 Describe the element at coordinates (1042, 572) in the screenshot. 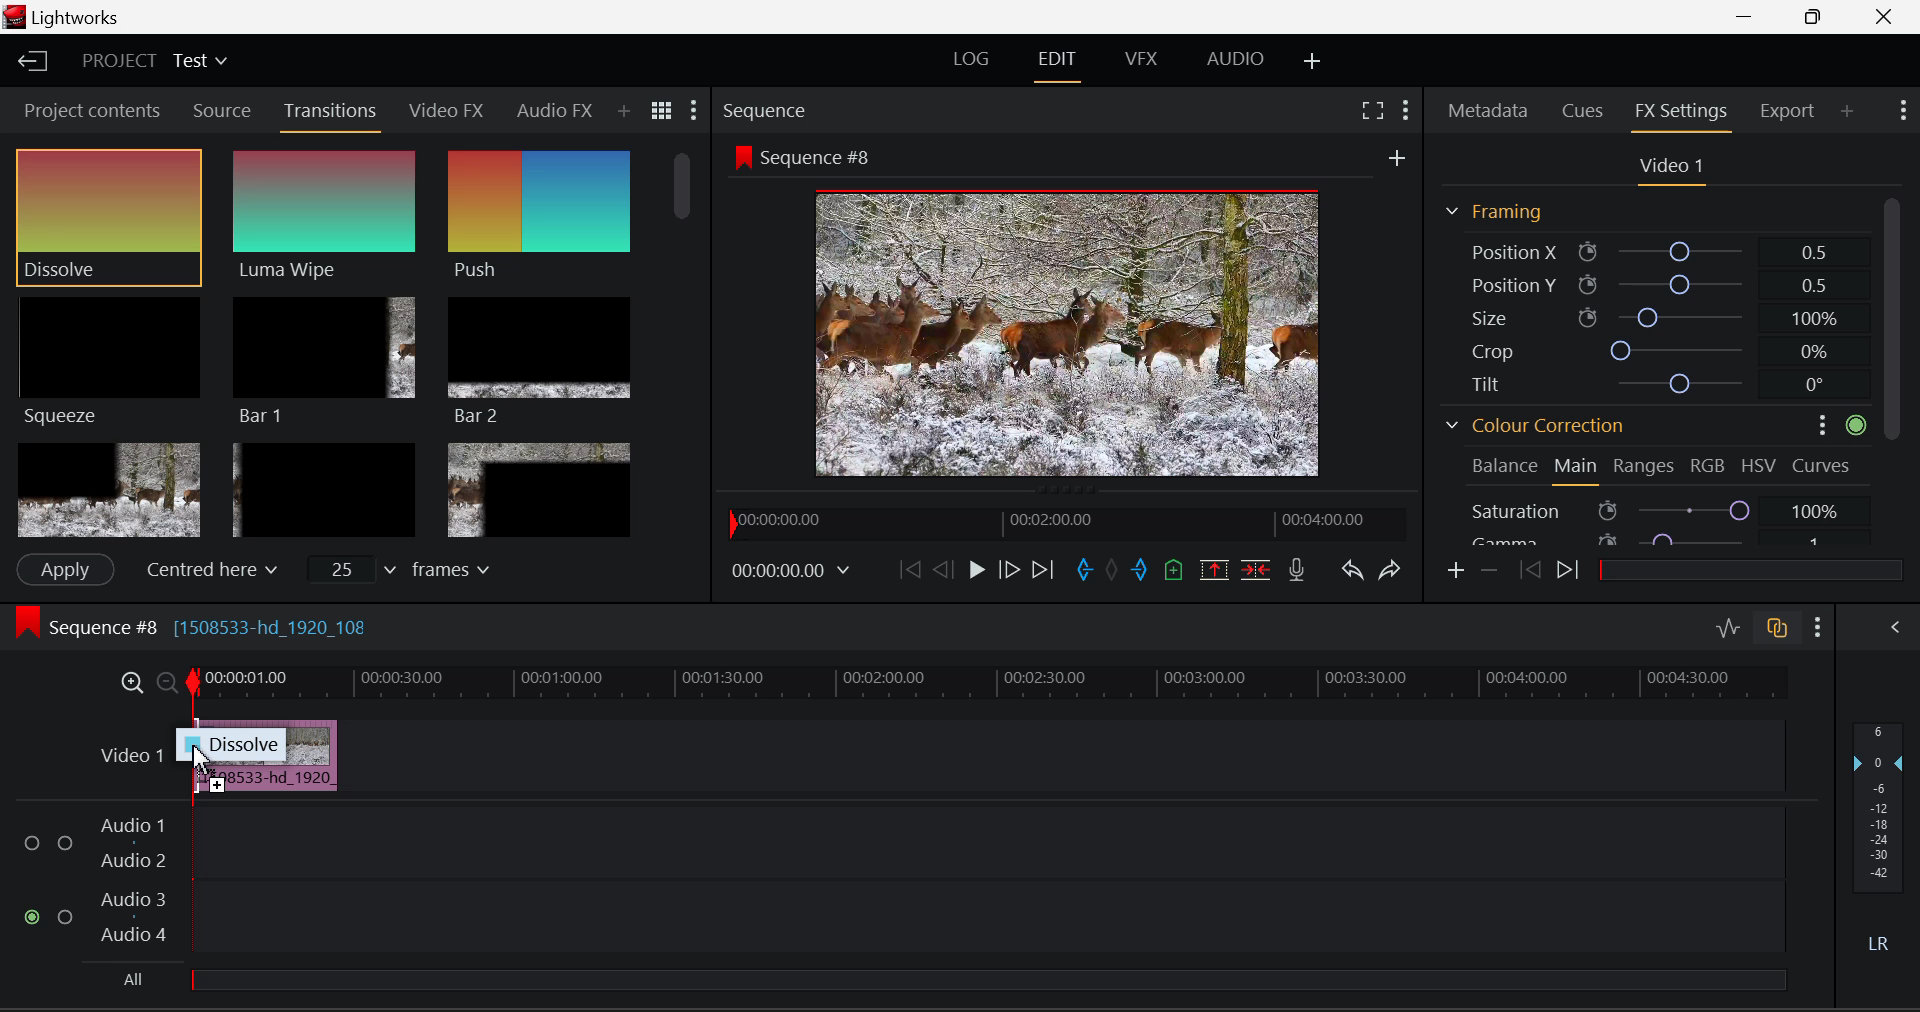

I see `To End` at that location.